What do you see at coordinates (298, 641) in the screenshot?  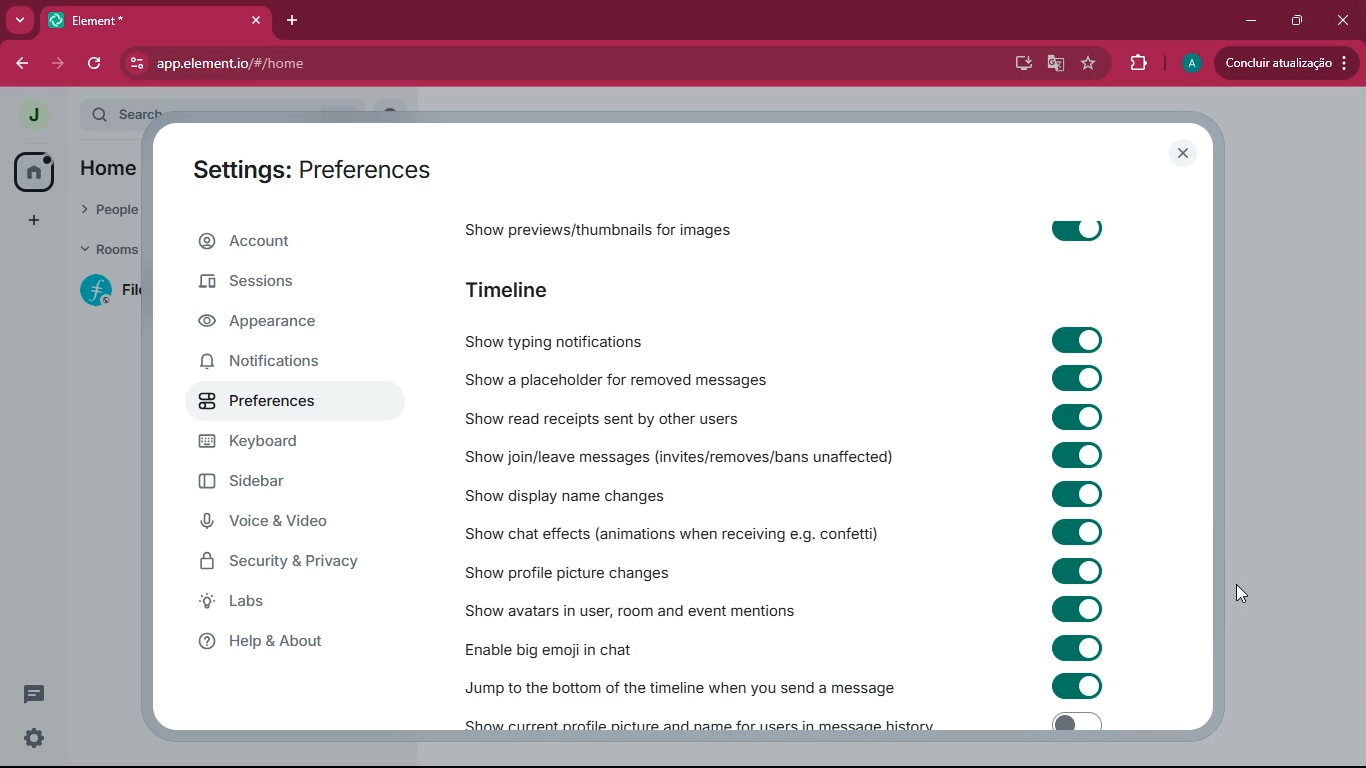 I see `help & about` at bounding box center [298, 641].